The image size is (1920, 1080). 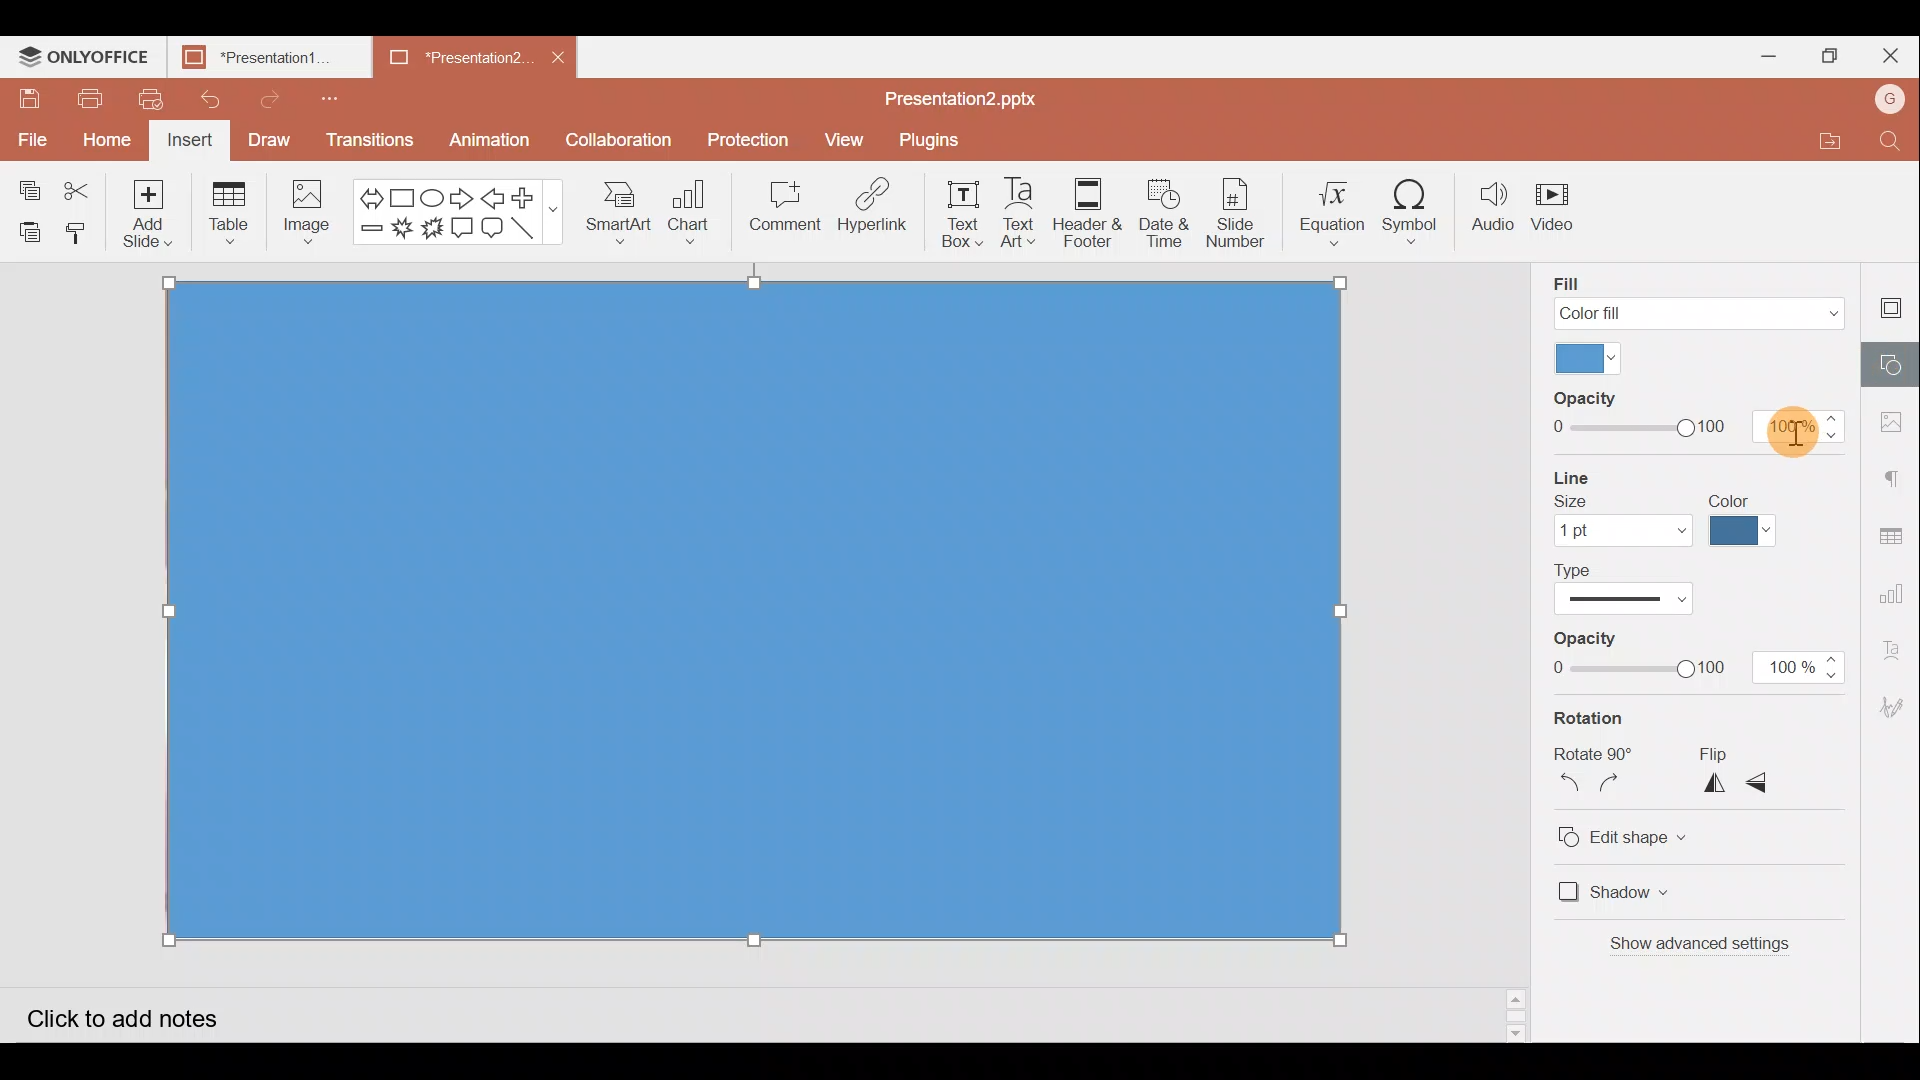 I want to click on Presentation2., so click(x=444, y=58).